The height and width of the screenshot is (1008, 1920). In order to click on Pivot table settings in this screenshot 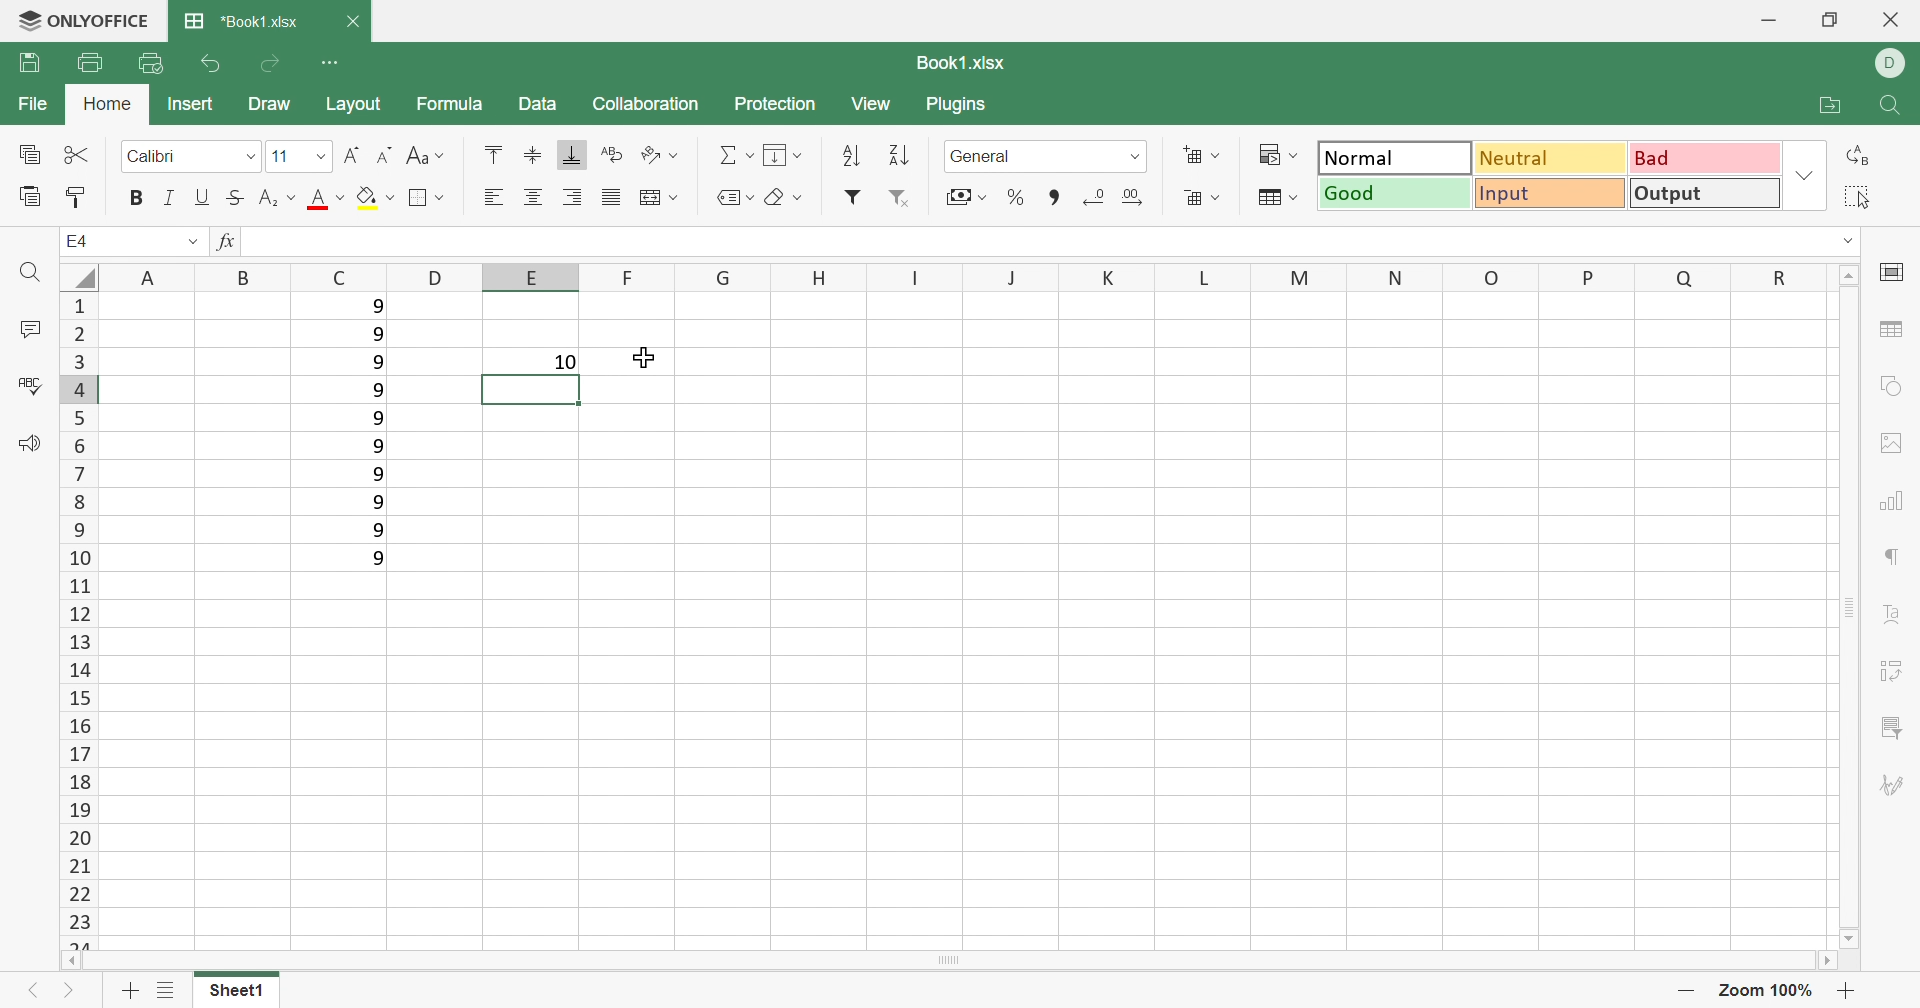, I will do `click(1892, 673)`.